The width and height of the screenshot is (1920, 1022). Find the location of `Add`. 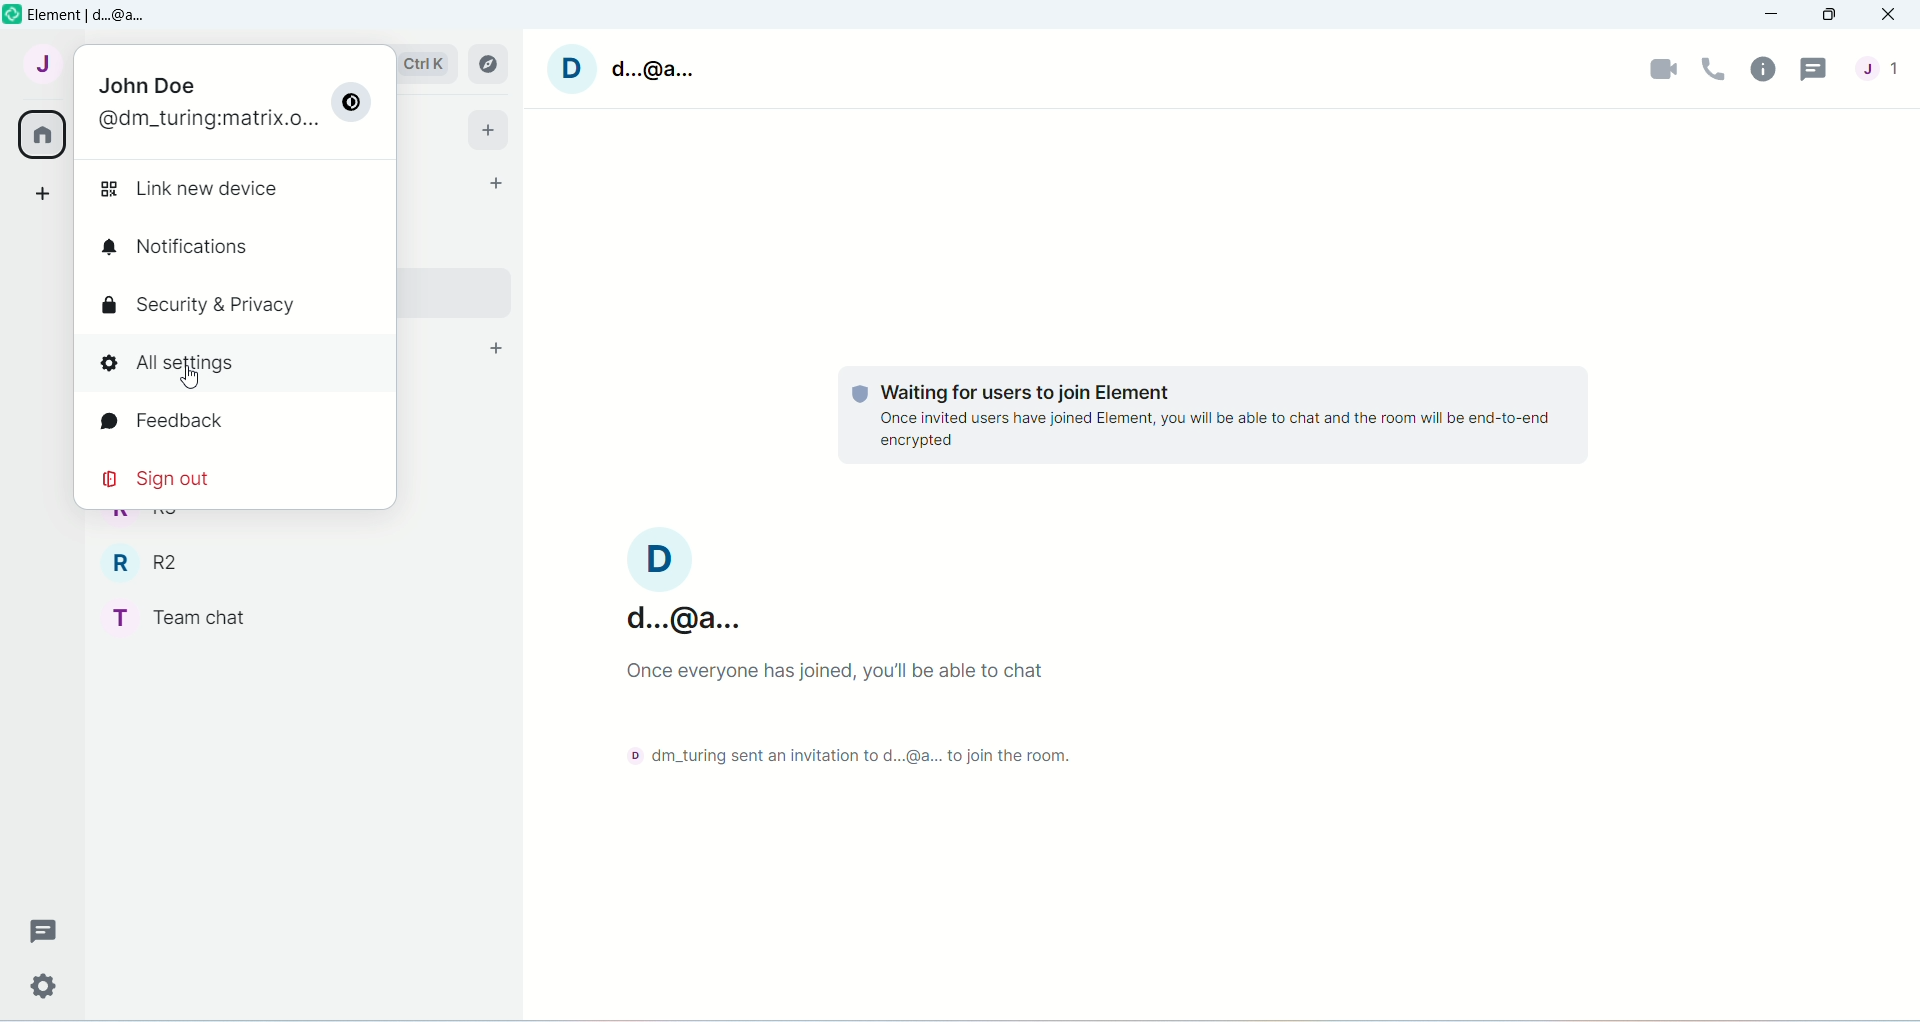

Add is located at coordinates (487, 131).